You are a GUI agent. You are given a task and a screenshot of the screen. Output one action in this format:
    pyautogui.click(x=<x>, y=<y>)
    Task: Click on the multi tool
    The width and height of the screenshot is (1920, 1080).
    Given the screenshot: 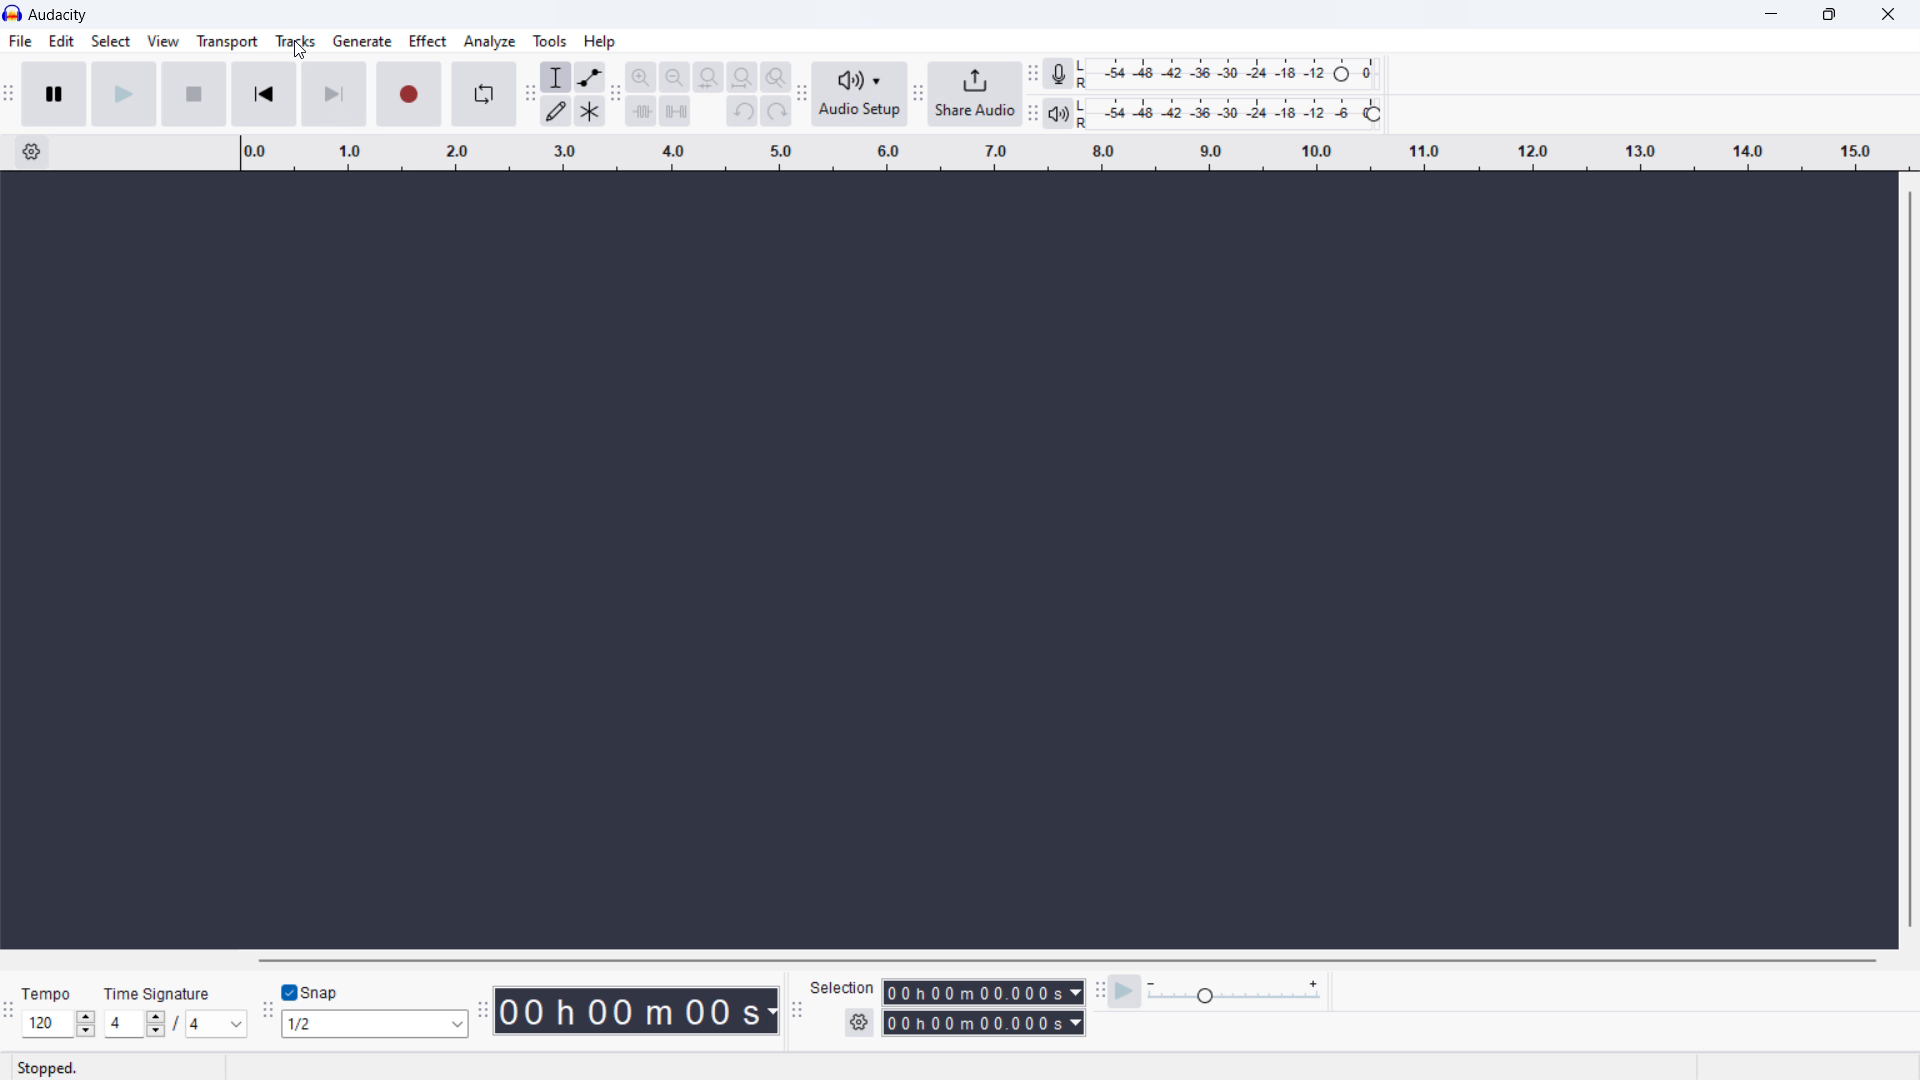 What is the action you would take?
    pyautogui.click(x=589, y=111)
    